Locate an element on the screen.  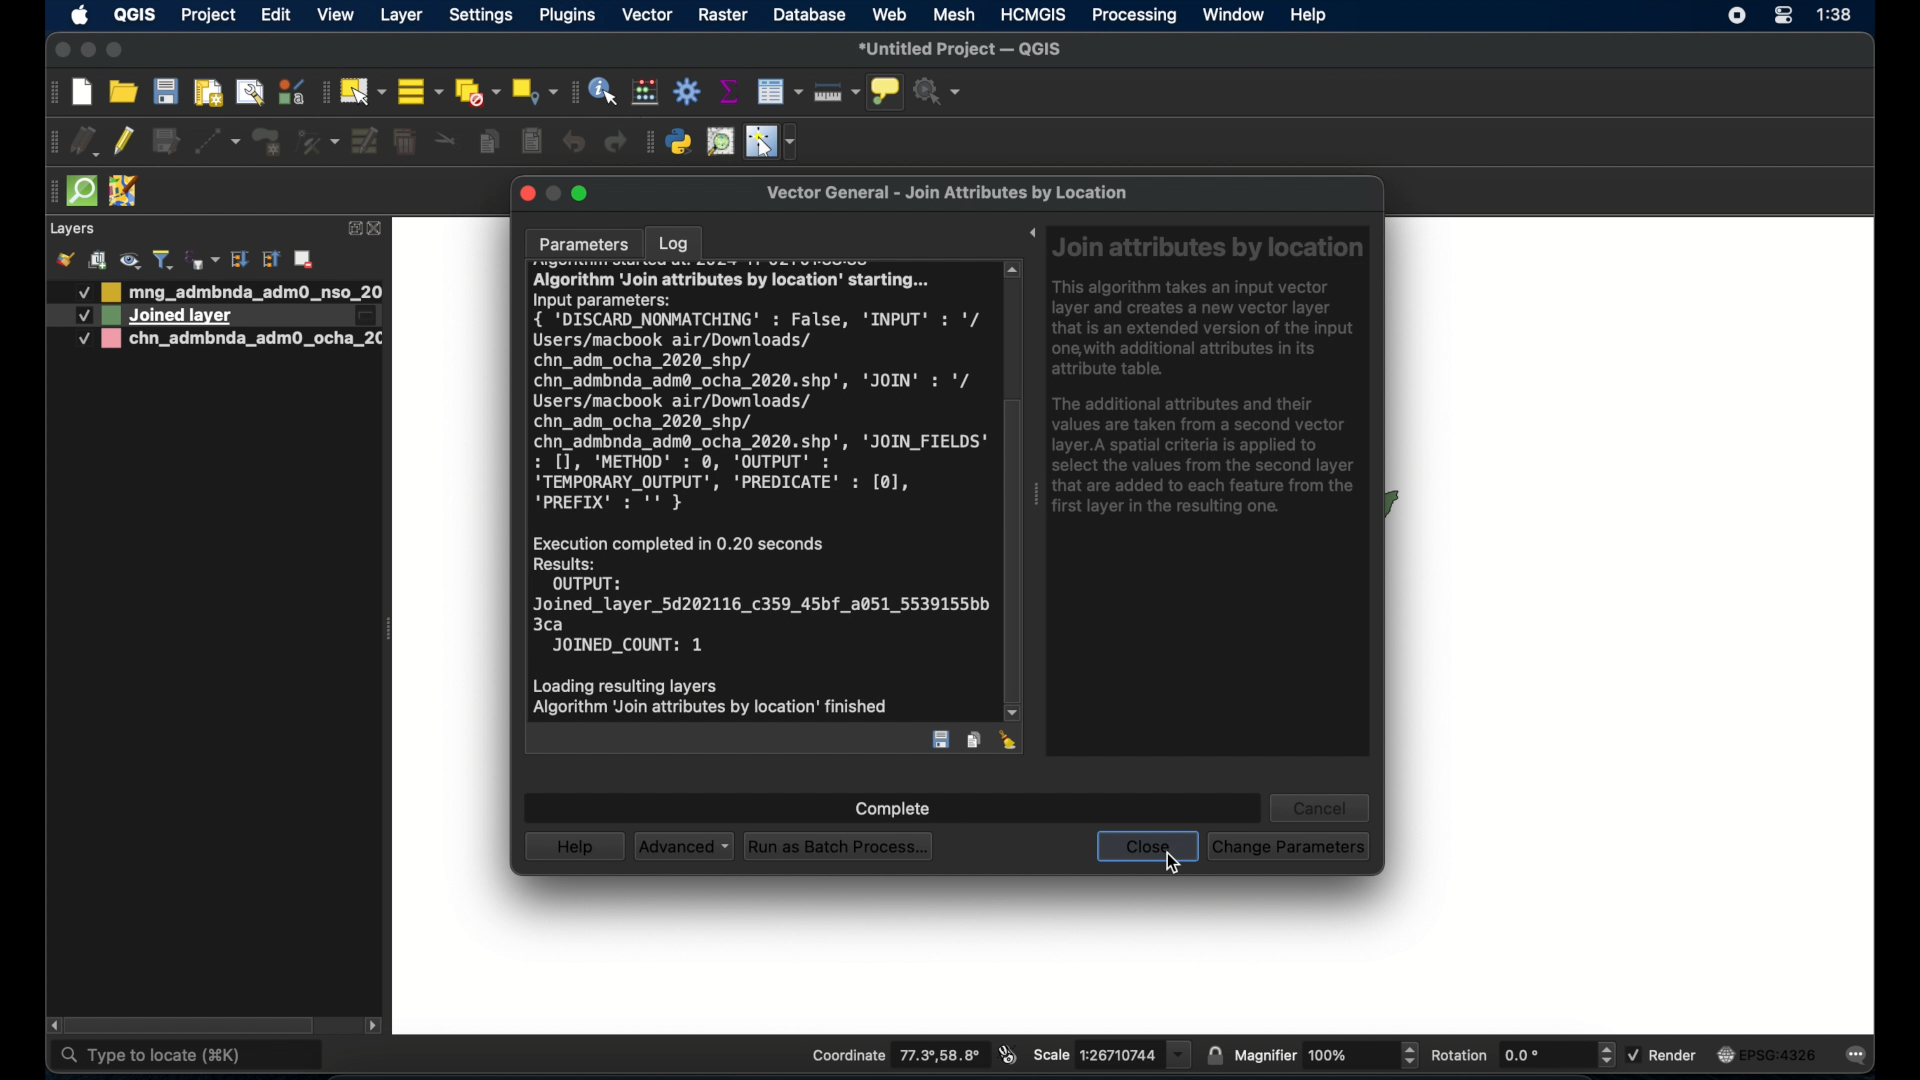
project is located at coordinates (206, 17).